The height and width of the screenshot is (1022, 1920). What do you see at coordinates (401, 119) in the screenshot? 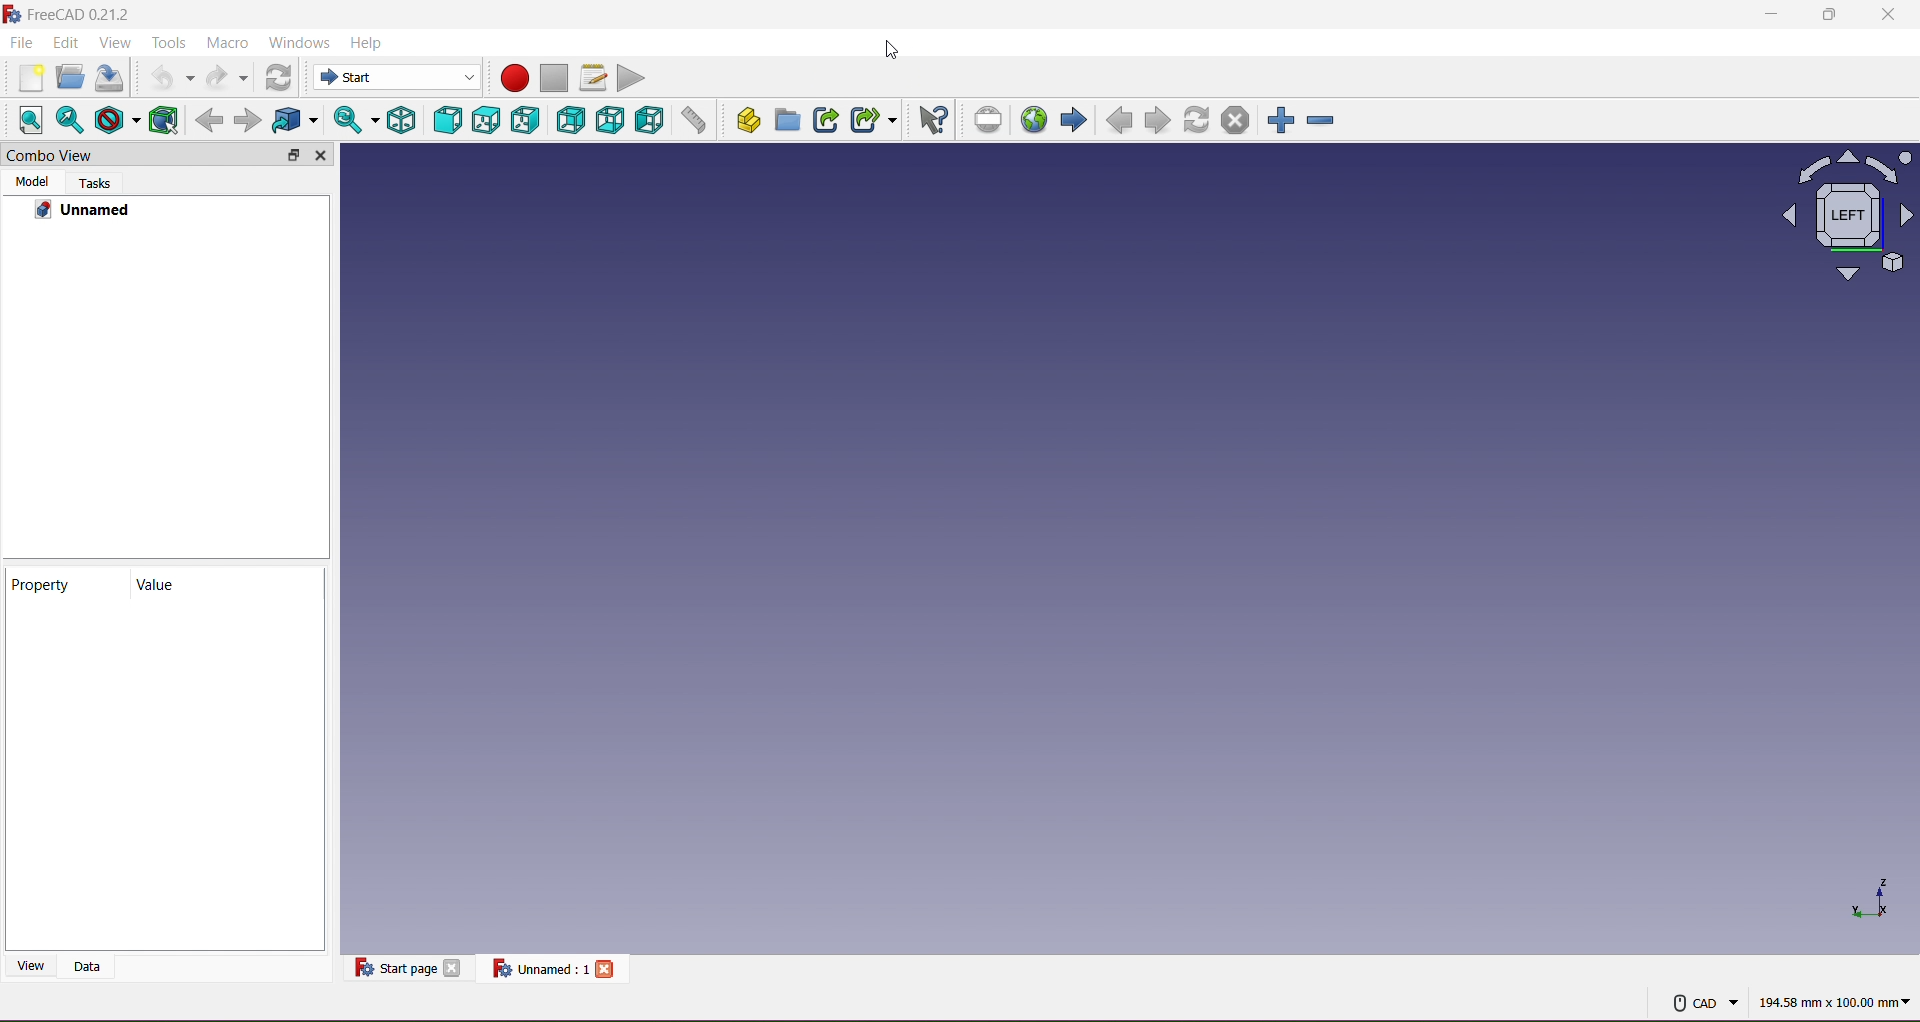
I see `Isometric` at bounding box center [401, 119].